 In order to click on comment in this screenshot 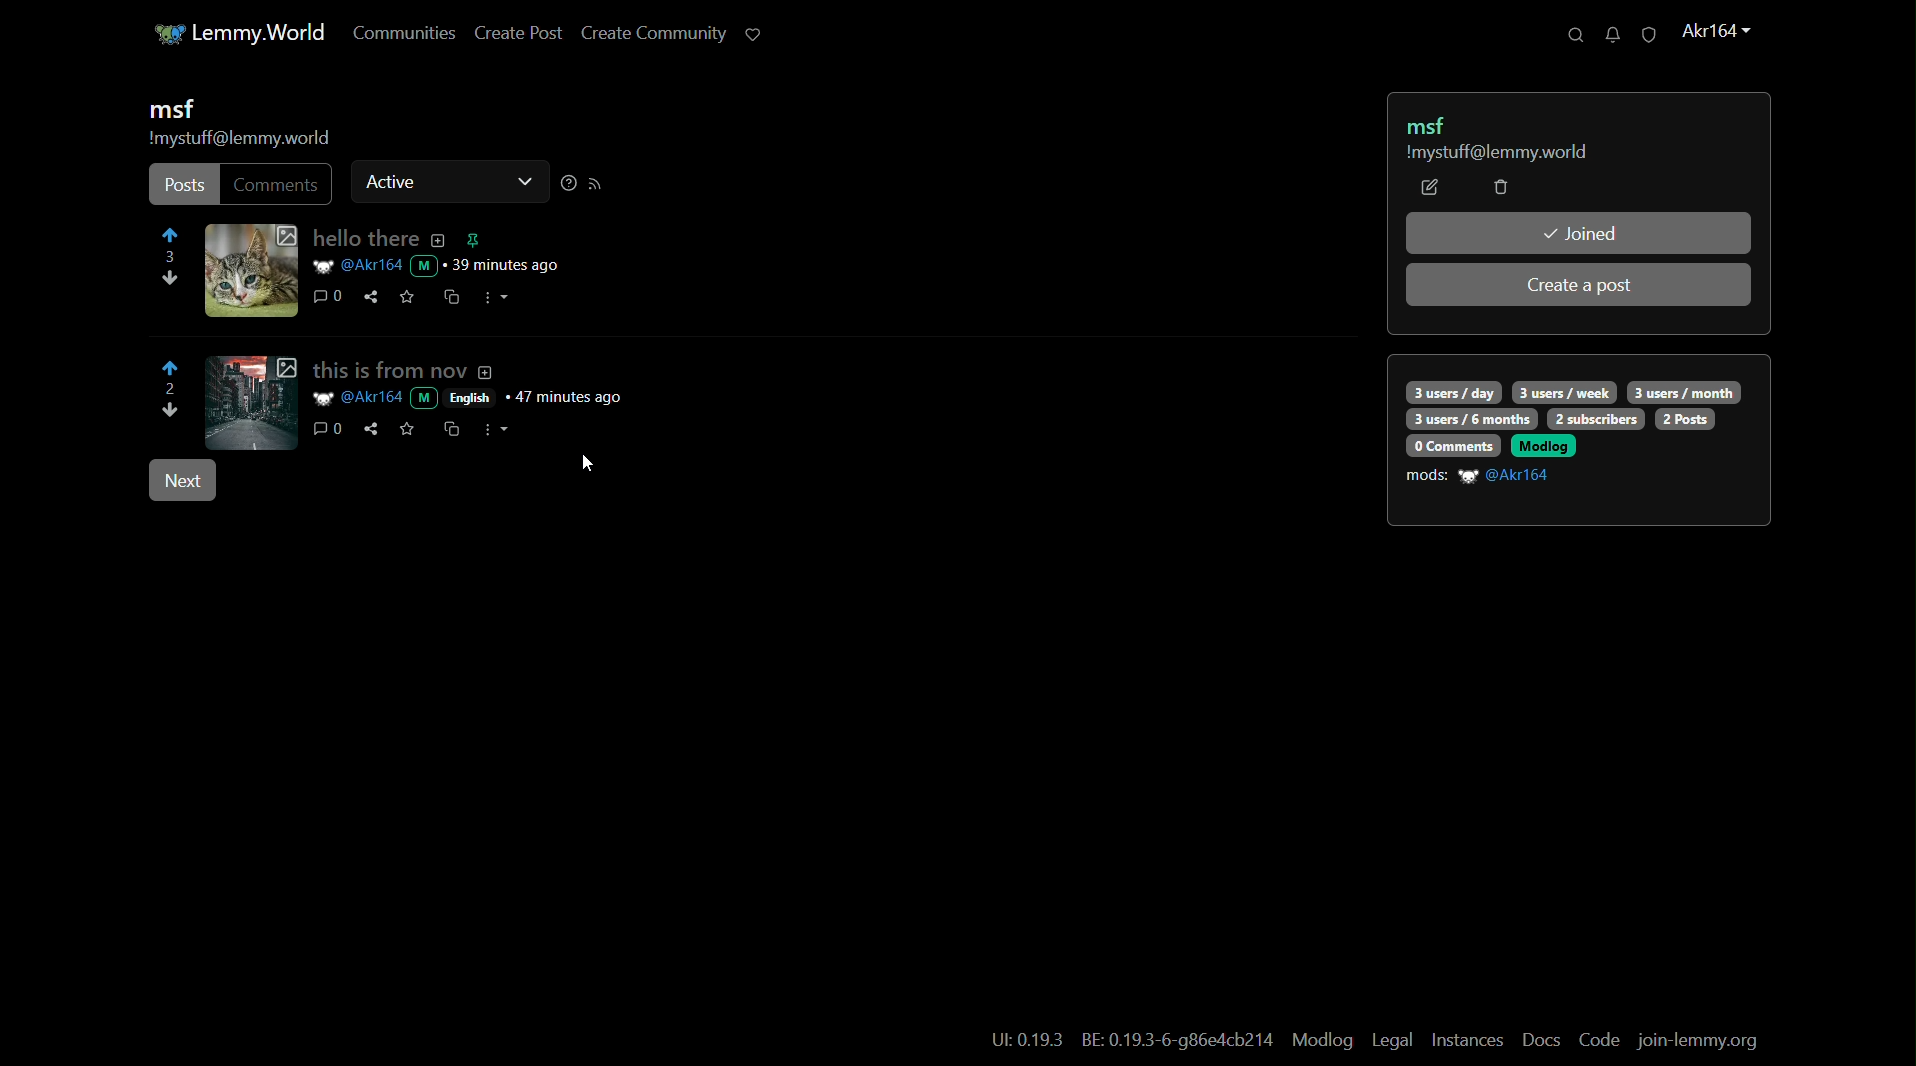, I will do `click(329, 298)`.